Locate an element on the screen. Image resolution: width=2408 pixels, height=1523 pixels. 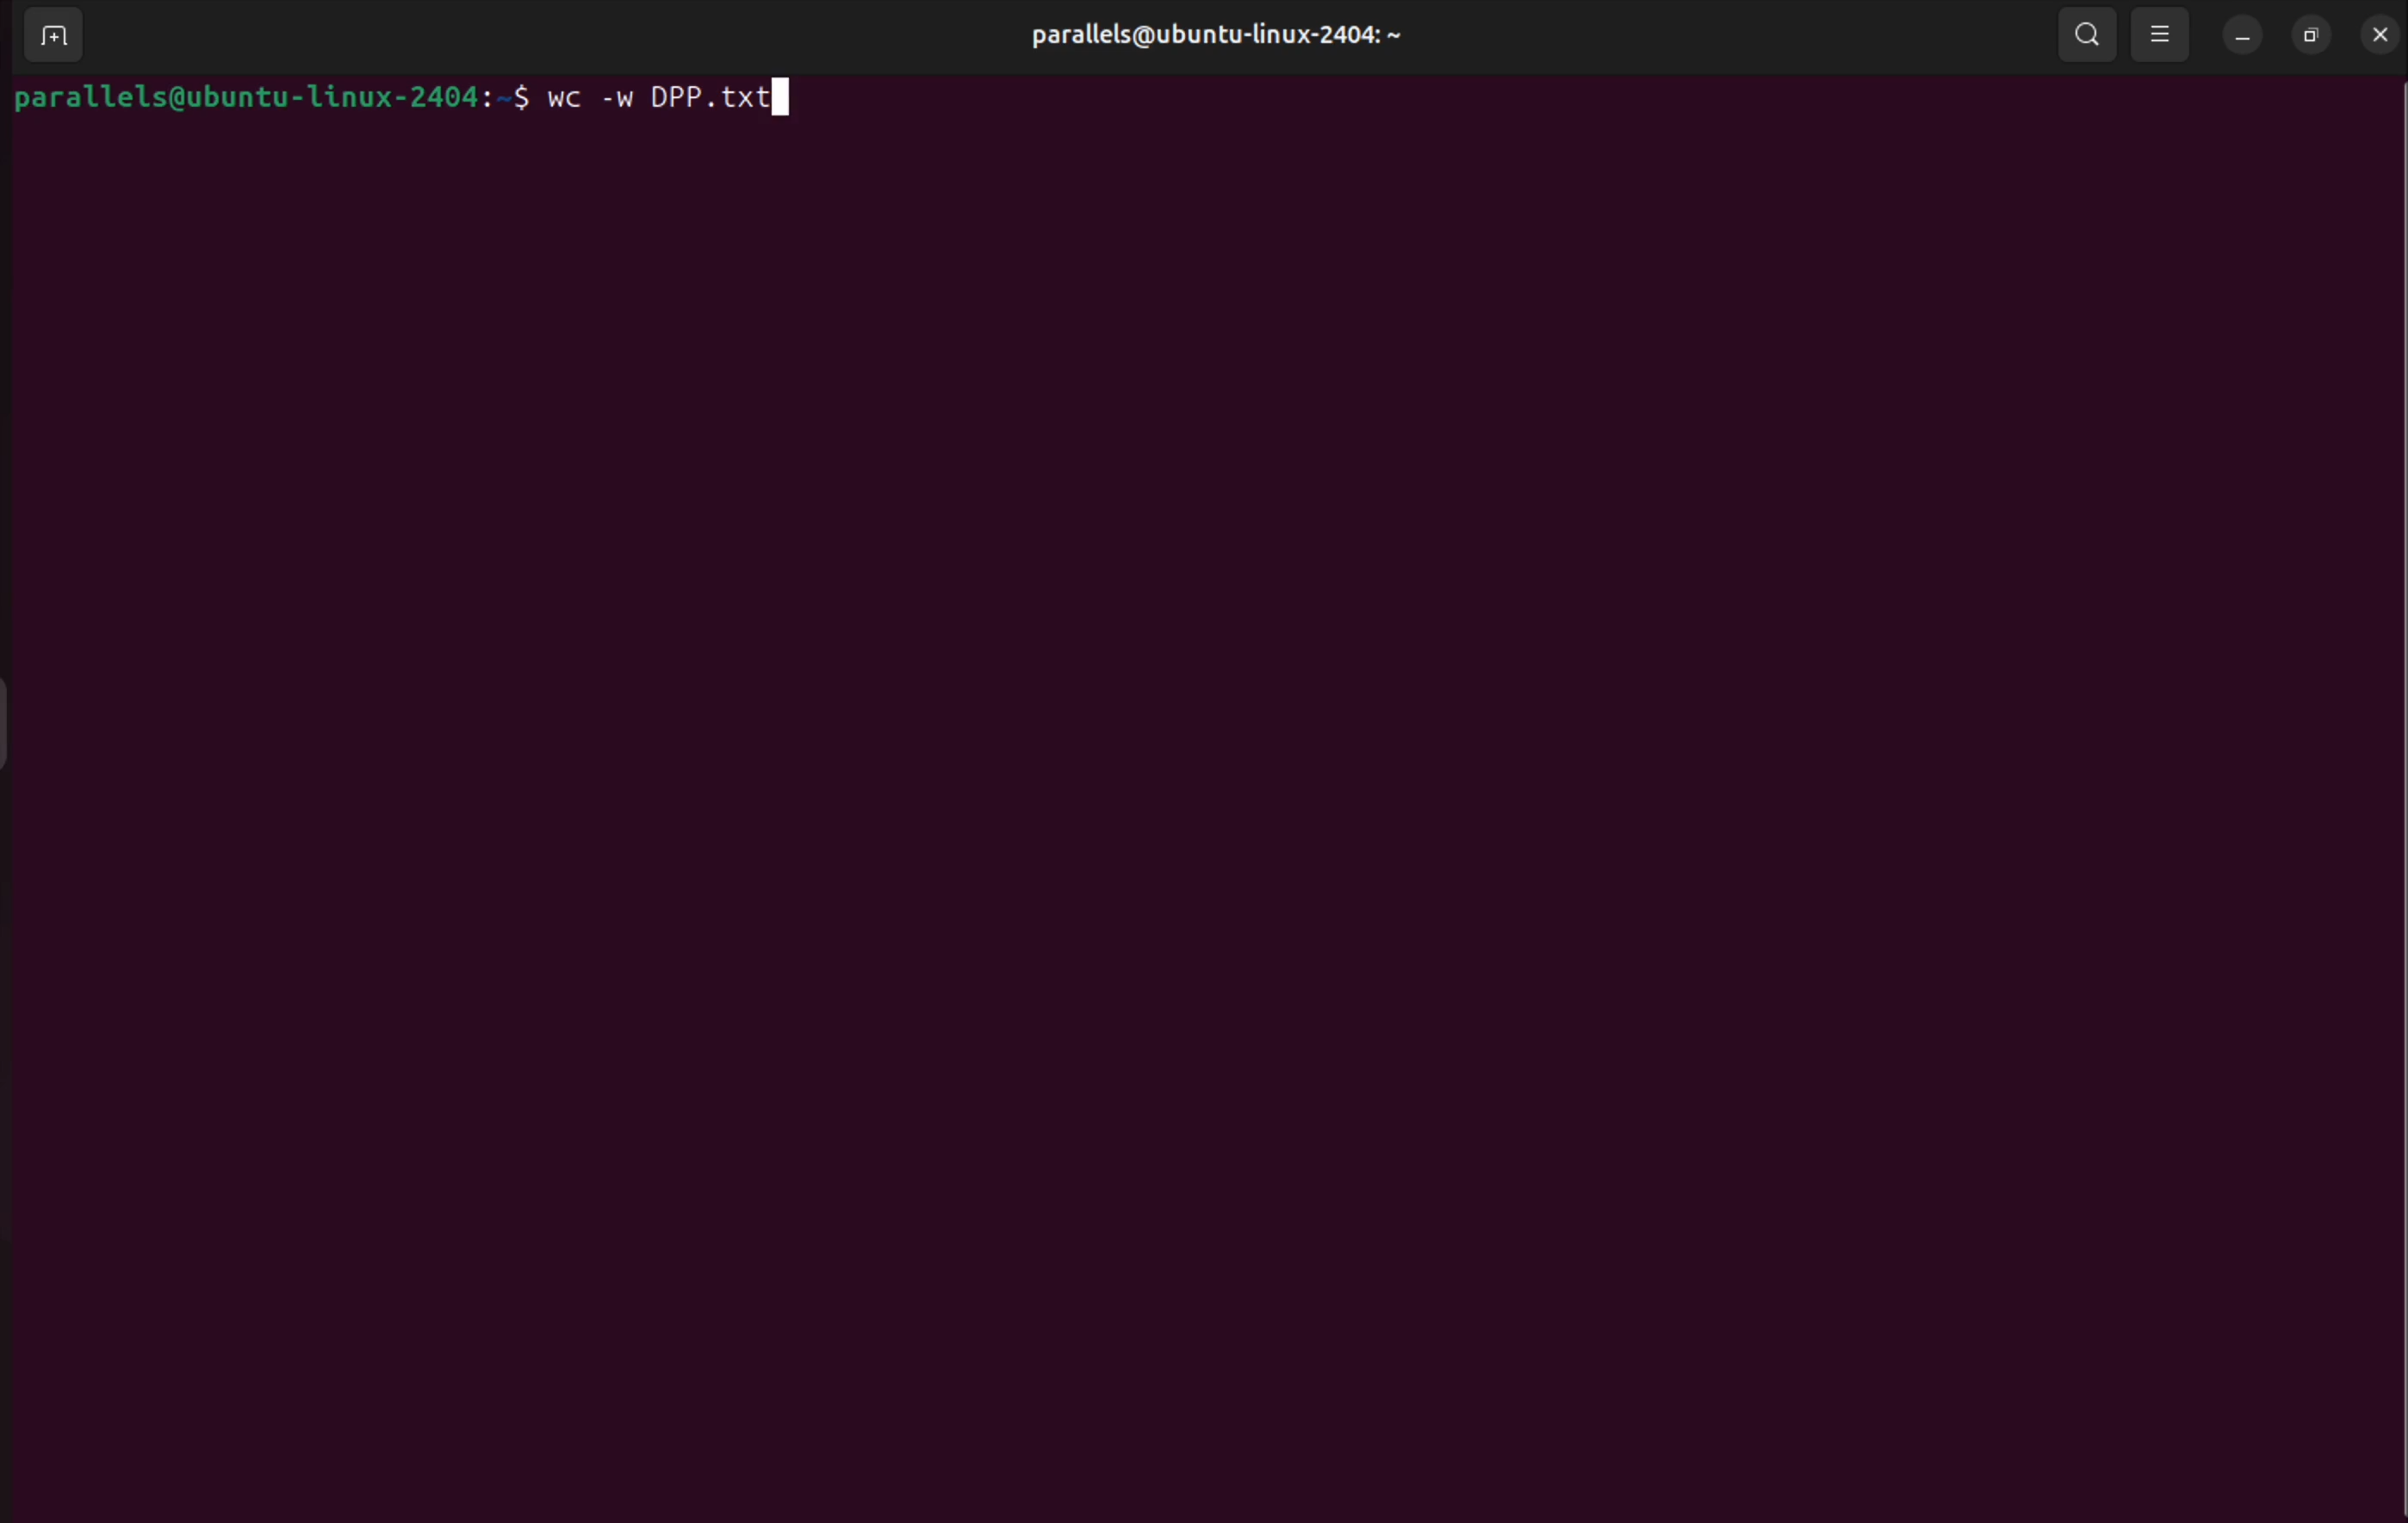
add terminal is located at coordinates (49, 37).